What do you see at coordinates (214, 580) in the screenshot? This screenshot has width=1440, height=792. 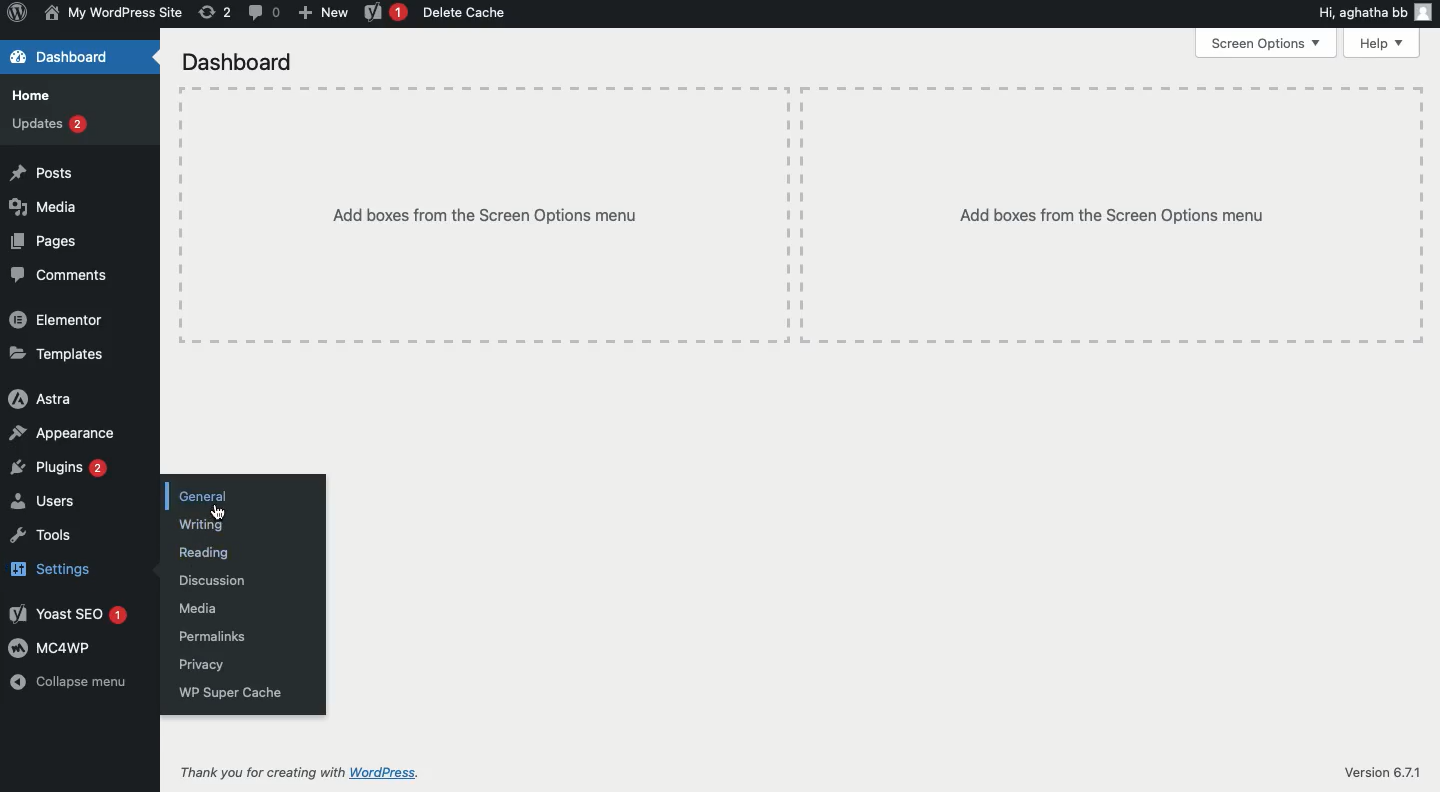 I see `Discussion` at bounding box center [214, 580].